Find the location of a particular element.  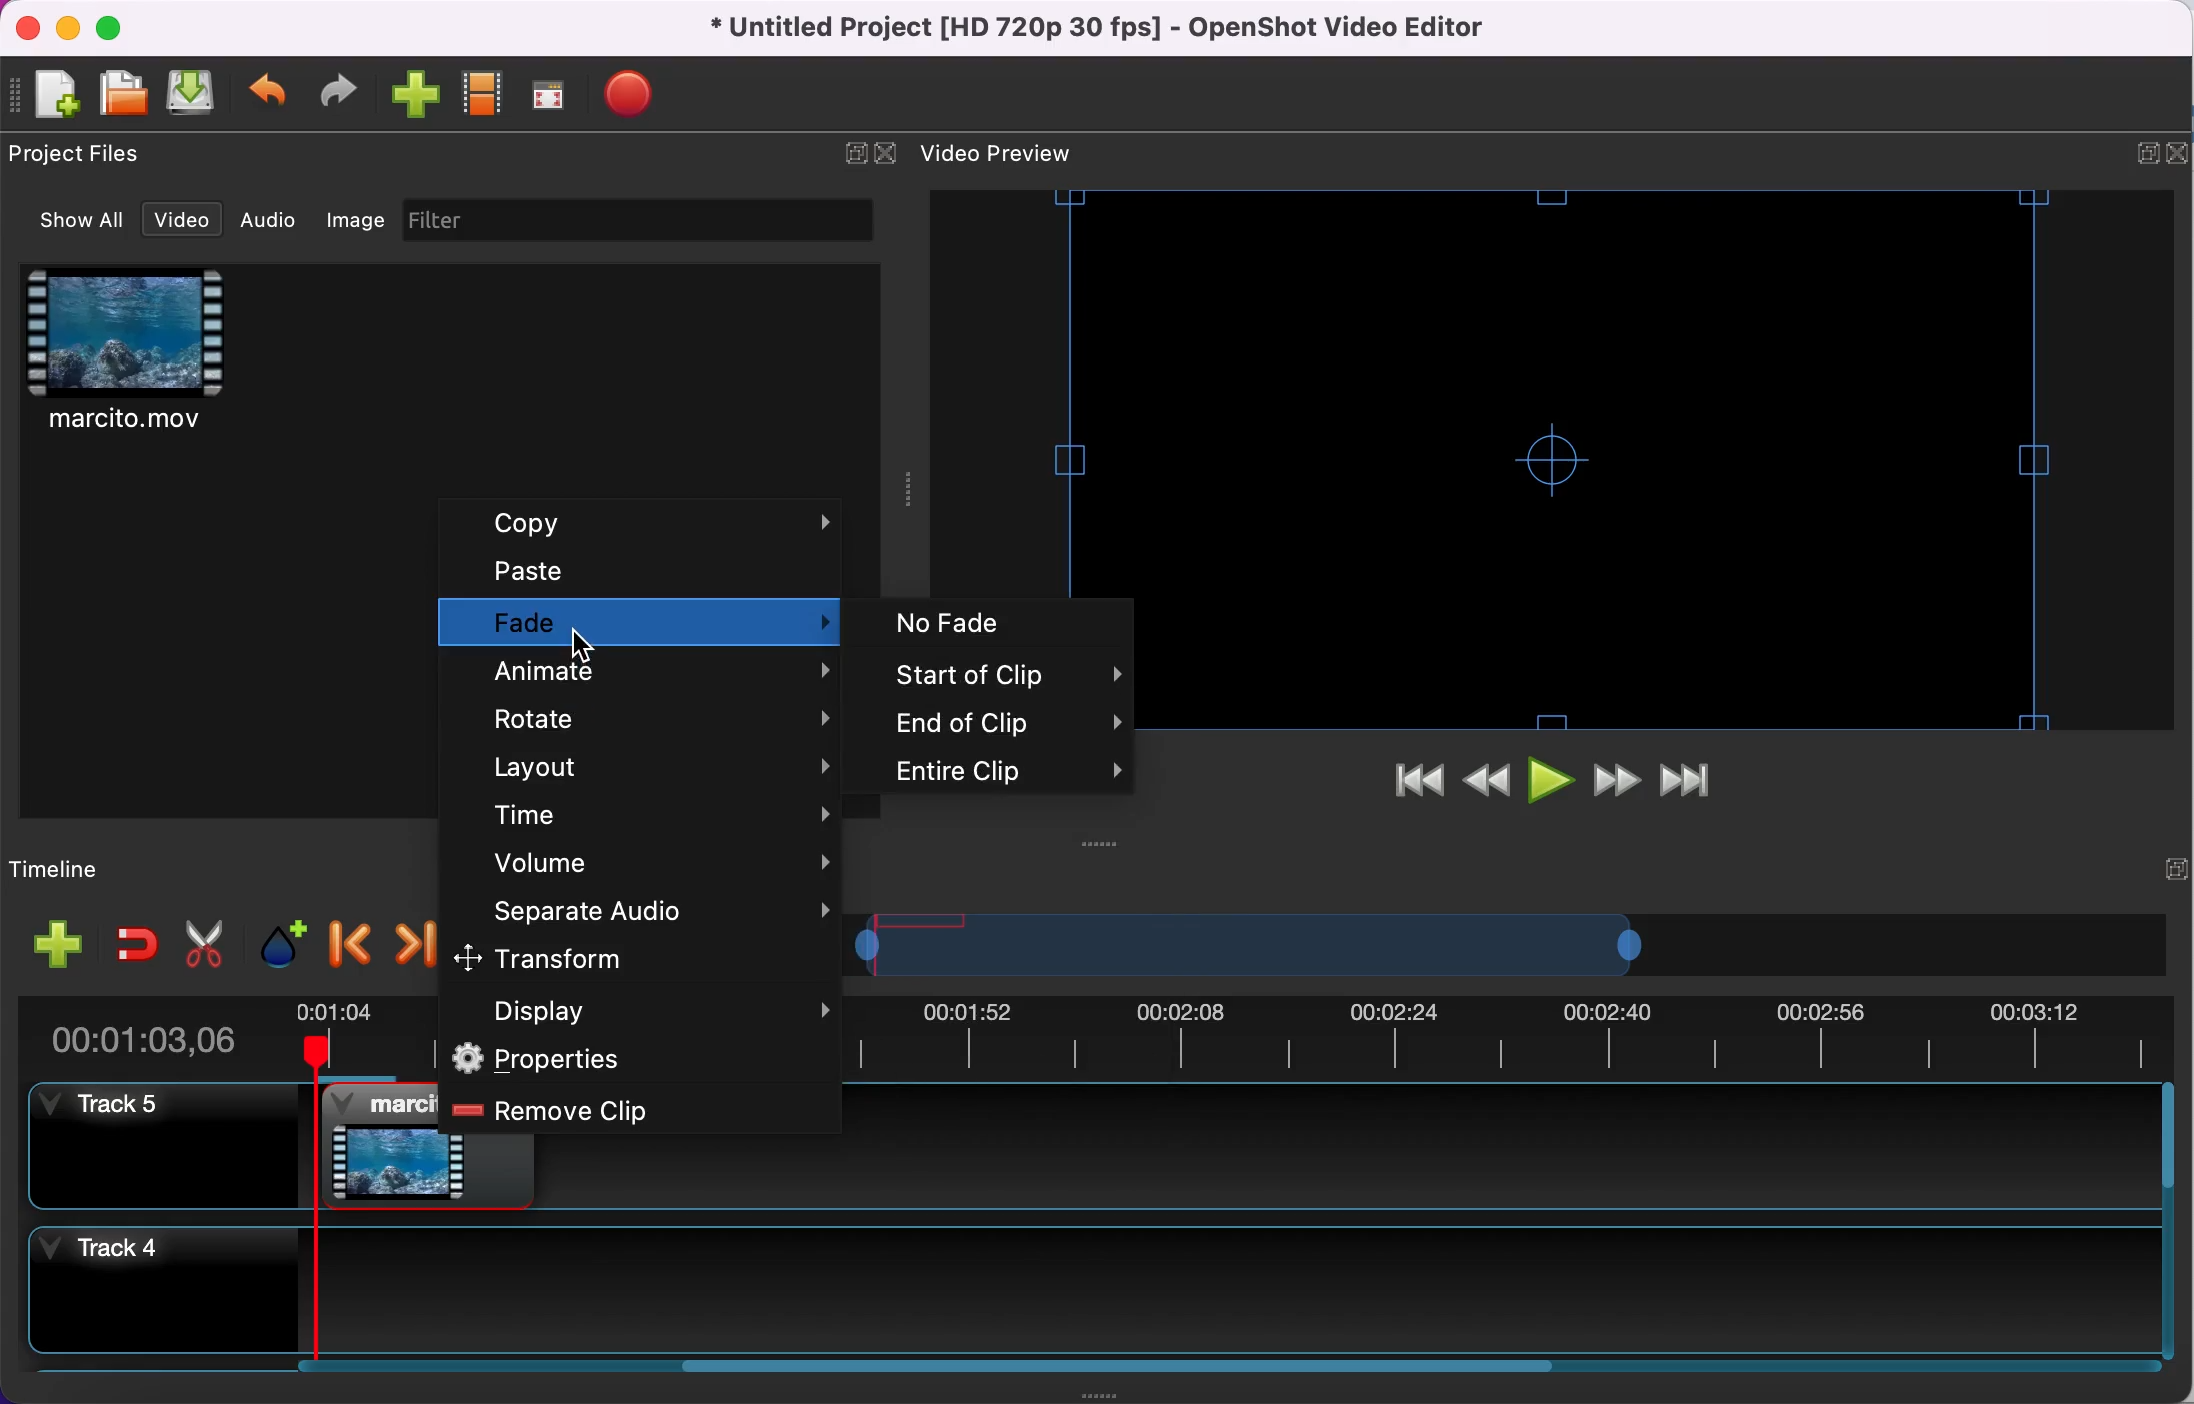

cut is located at coordinates (197, 945).